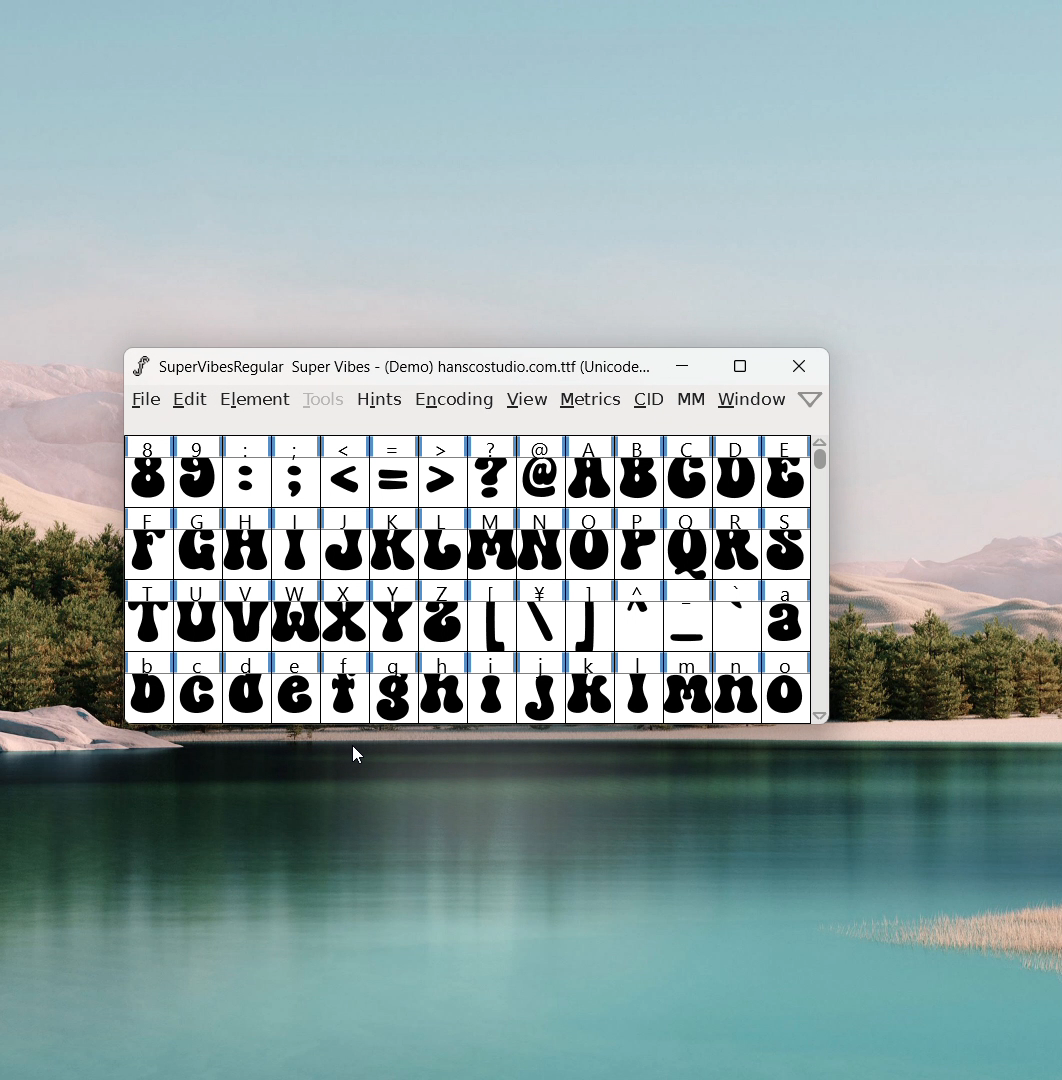 Image resolution: width=1062 pixels, height=1080 pixels. What do you see at coordinates (493, 687) in the screenshot?
I see `i` at bounding box center [493, 687].